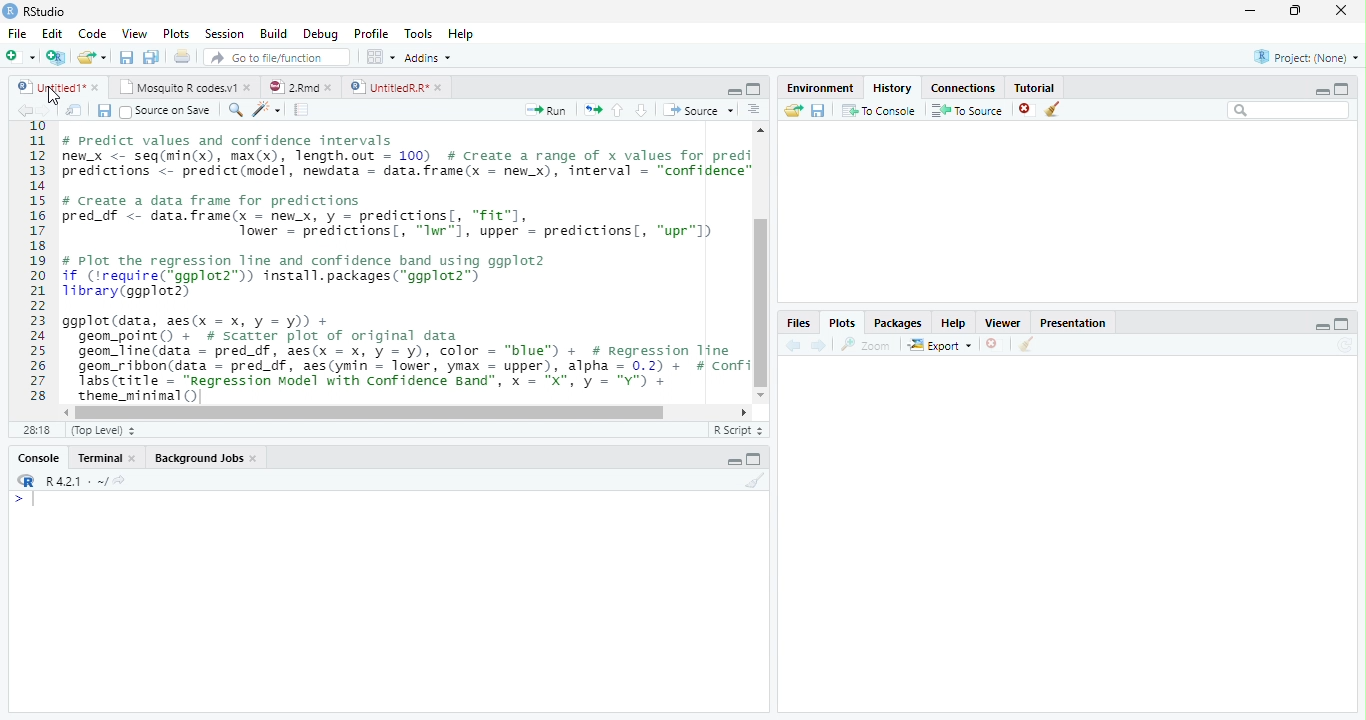 The image size is (1366, 720). I want to click on Search, so click(1291, 110).